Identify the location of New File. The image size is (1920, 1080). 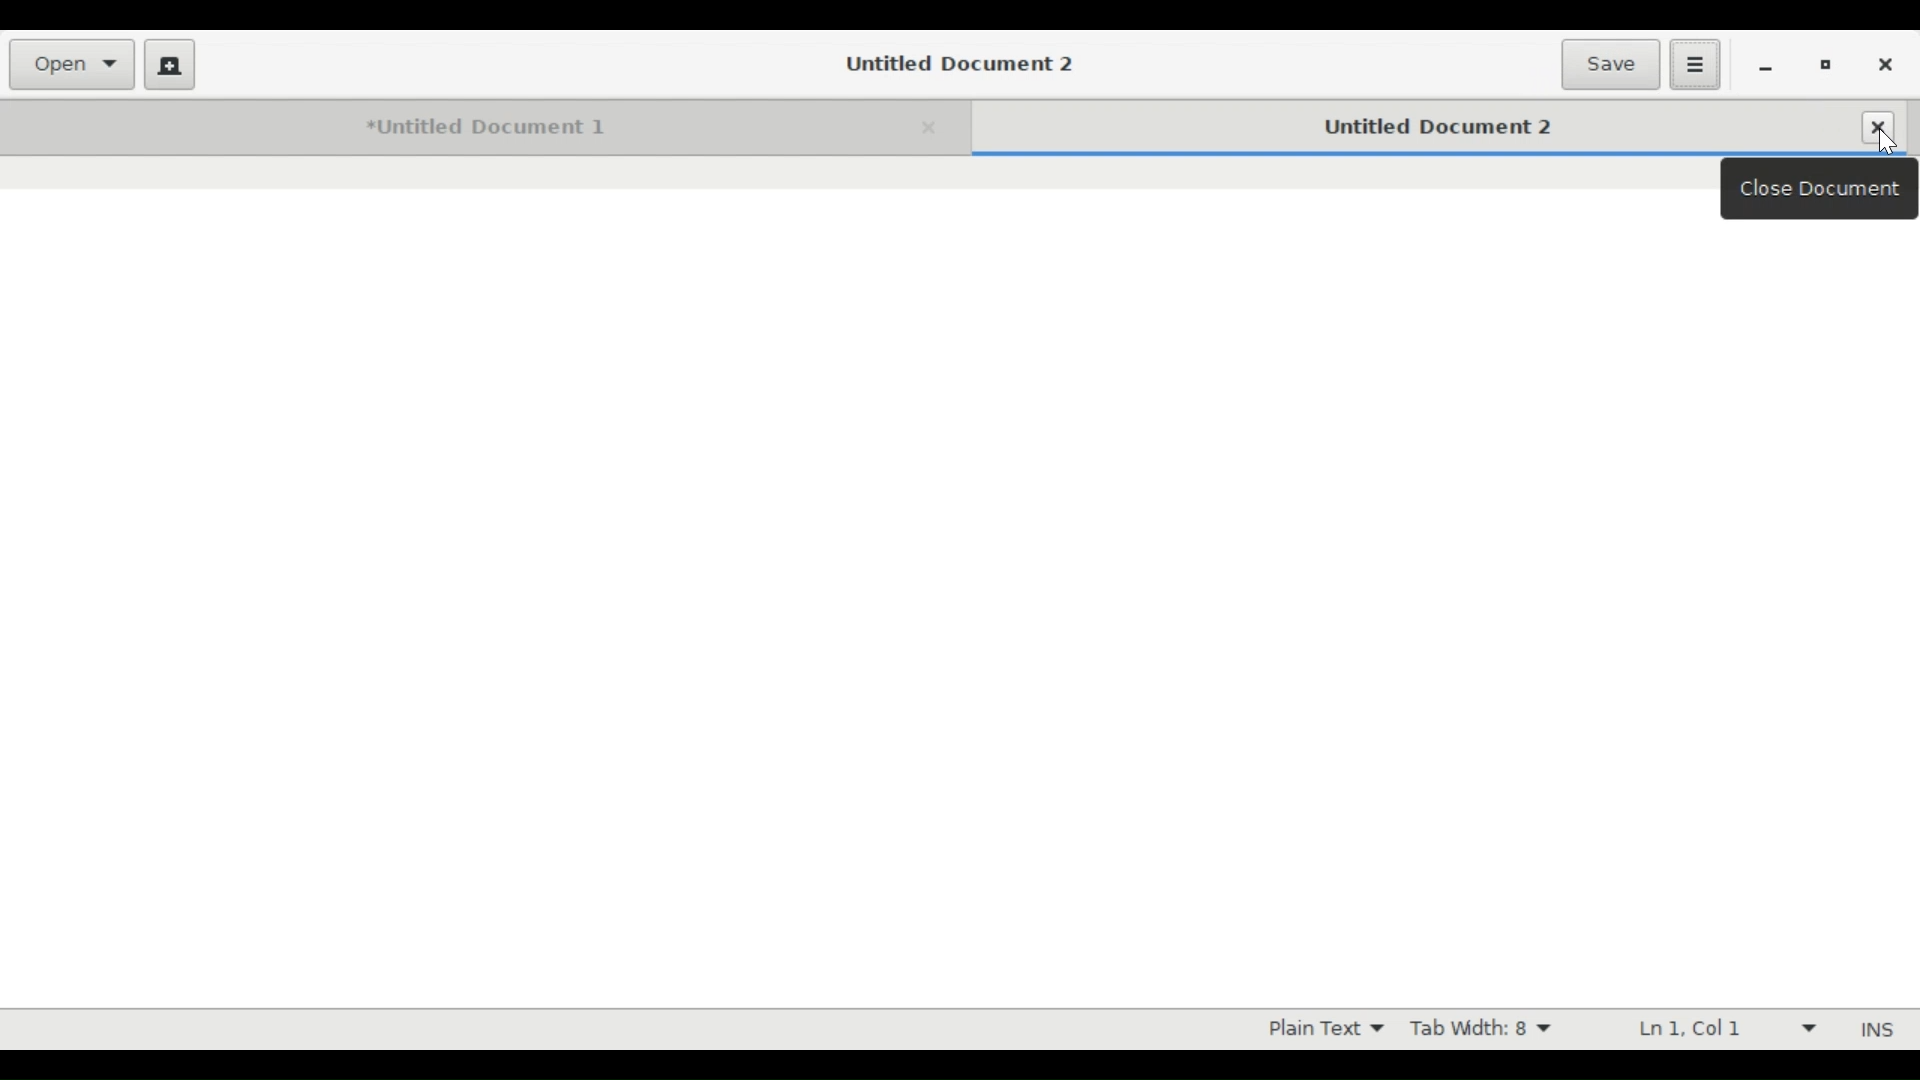
(169, 63).